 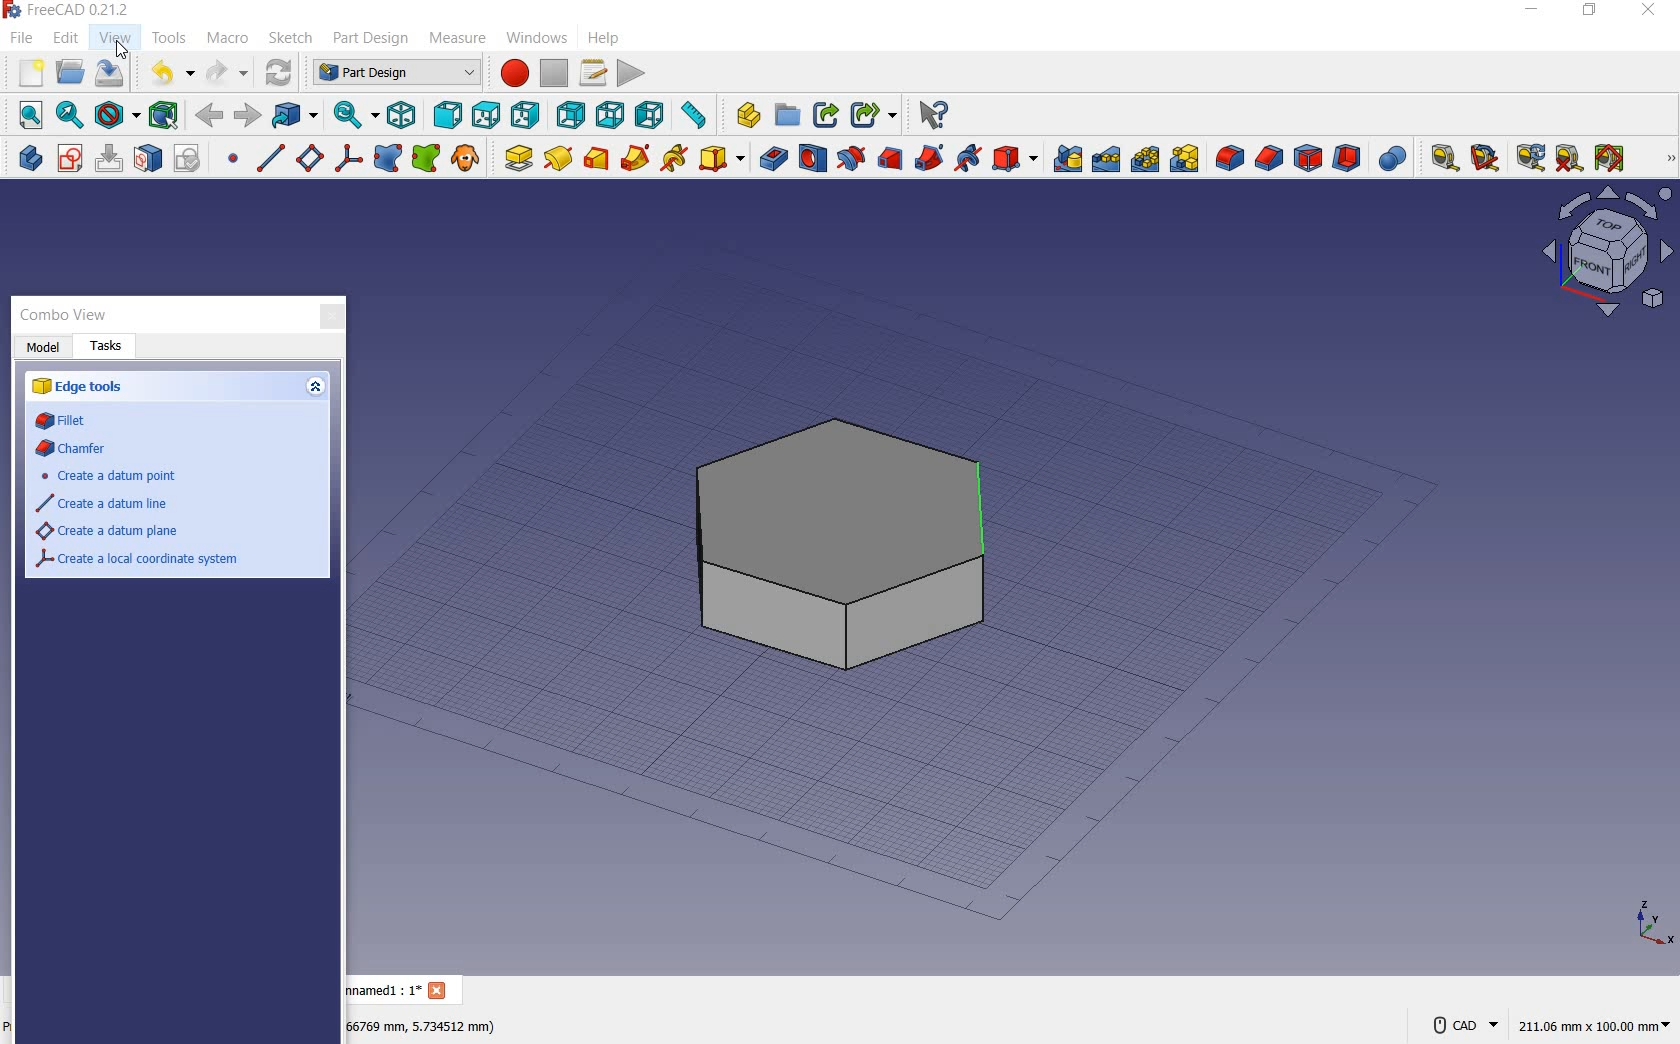 What do you see at coordinates (426, 159) in the screenshot?
I see `create s sub-object shape binder` at bounding box center [426, 159].